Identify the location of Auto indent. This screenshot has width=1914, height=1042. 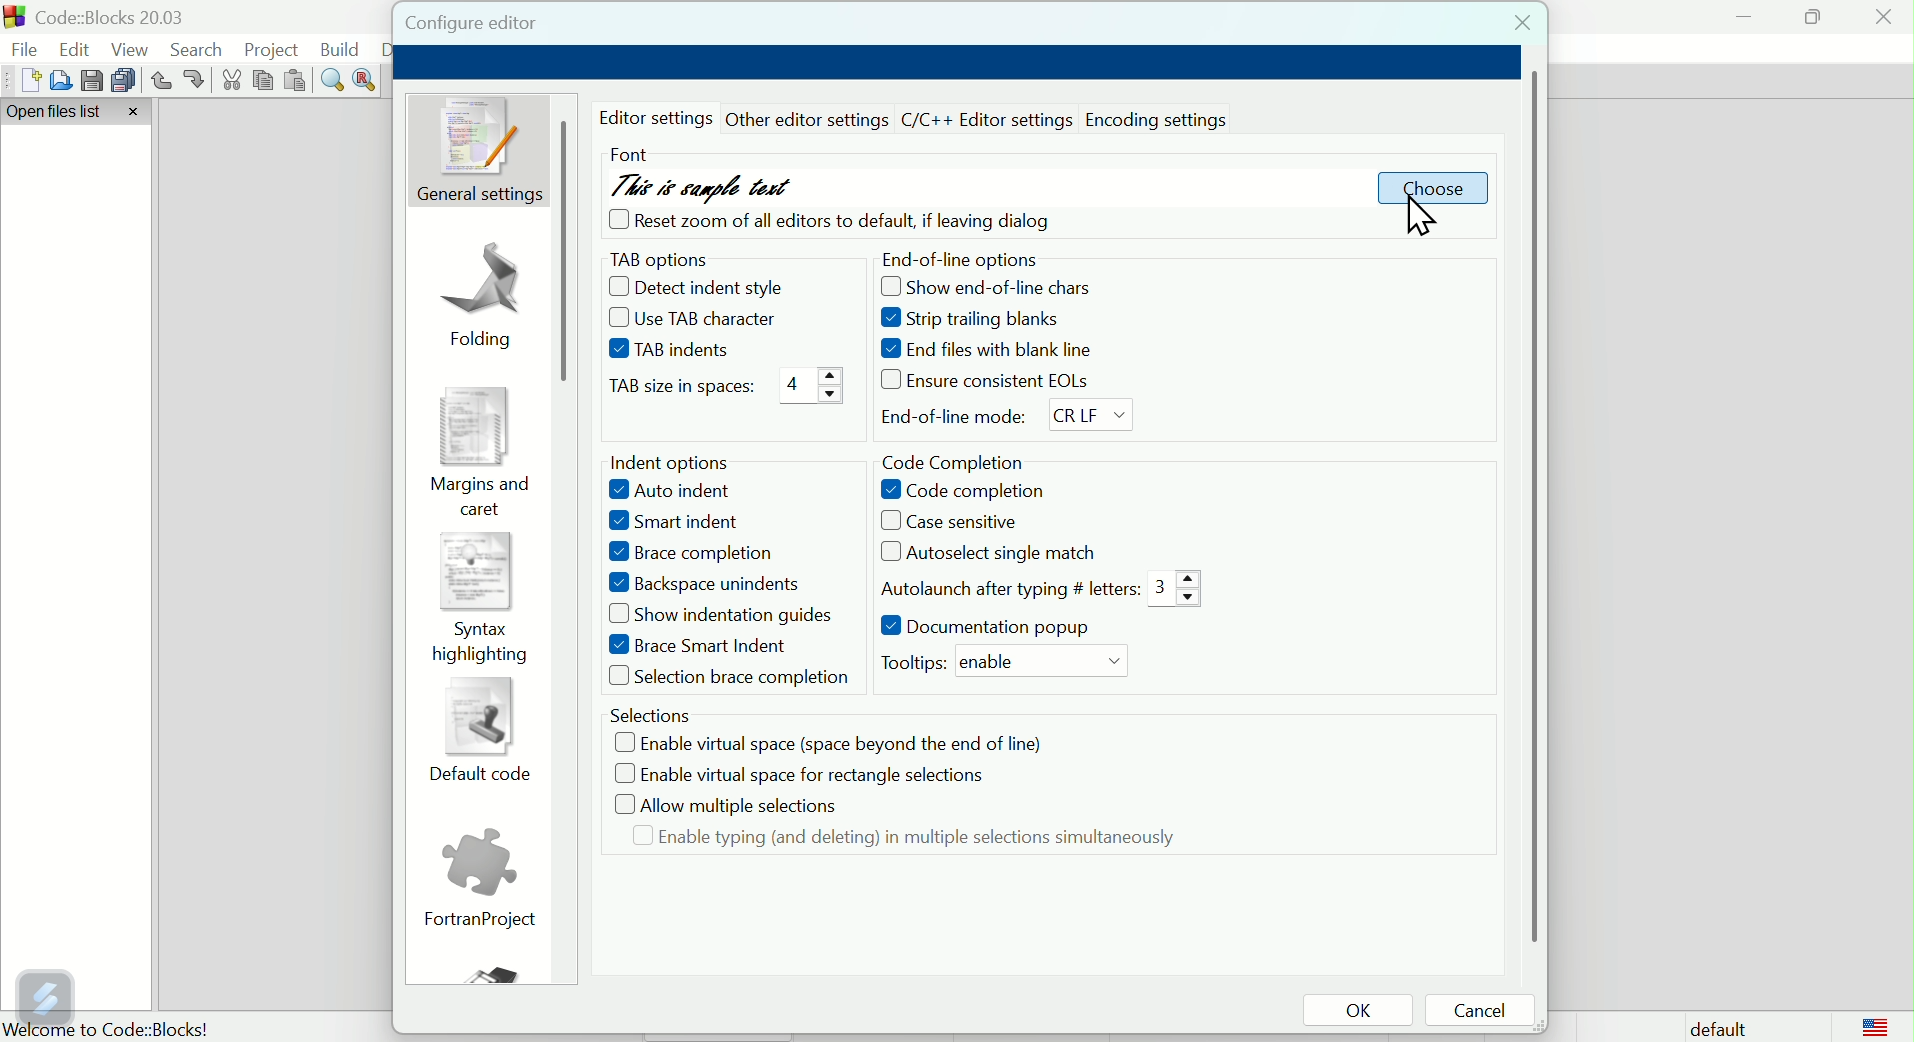
(674, 490).